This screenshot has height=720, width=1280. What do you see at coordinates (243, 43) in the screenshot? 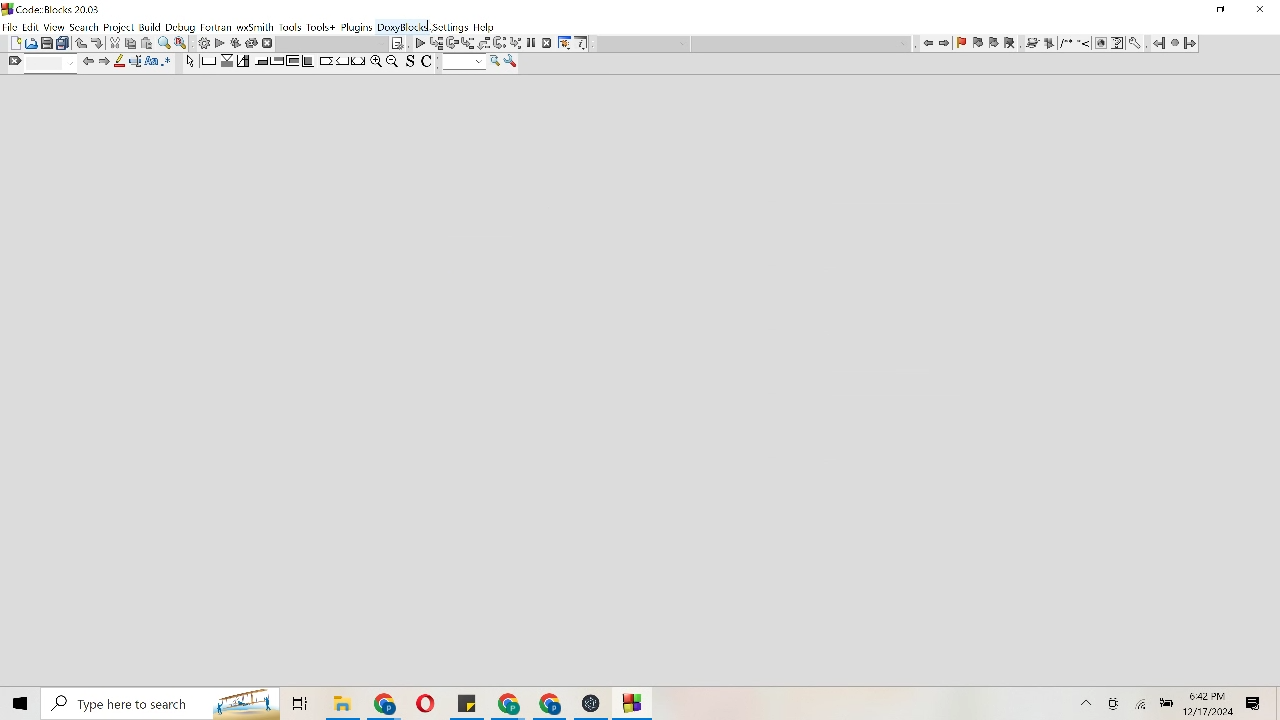
I see `Reverse` at bounding box center [243, 43].